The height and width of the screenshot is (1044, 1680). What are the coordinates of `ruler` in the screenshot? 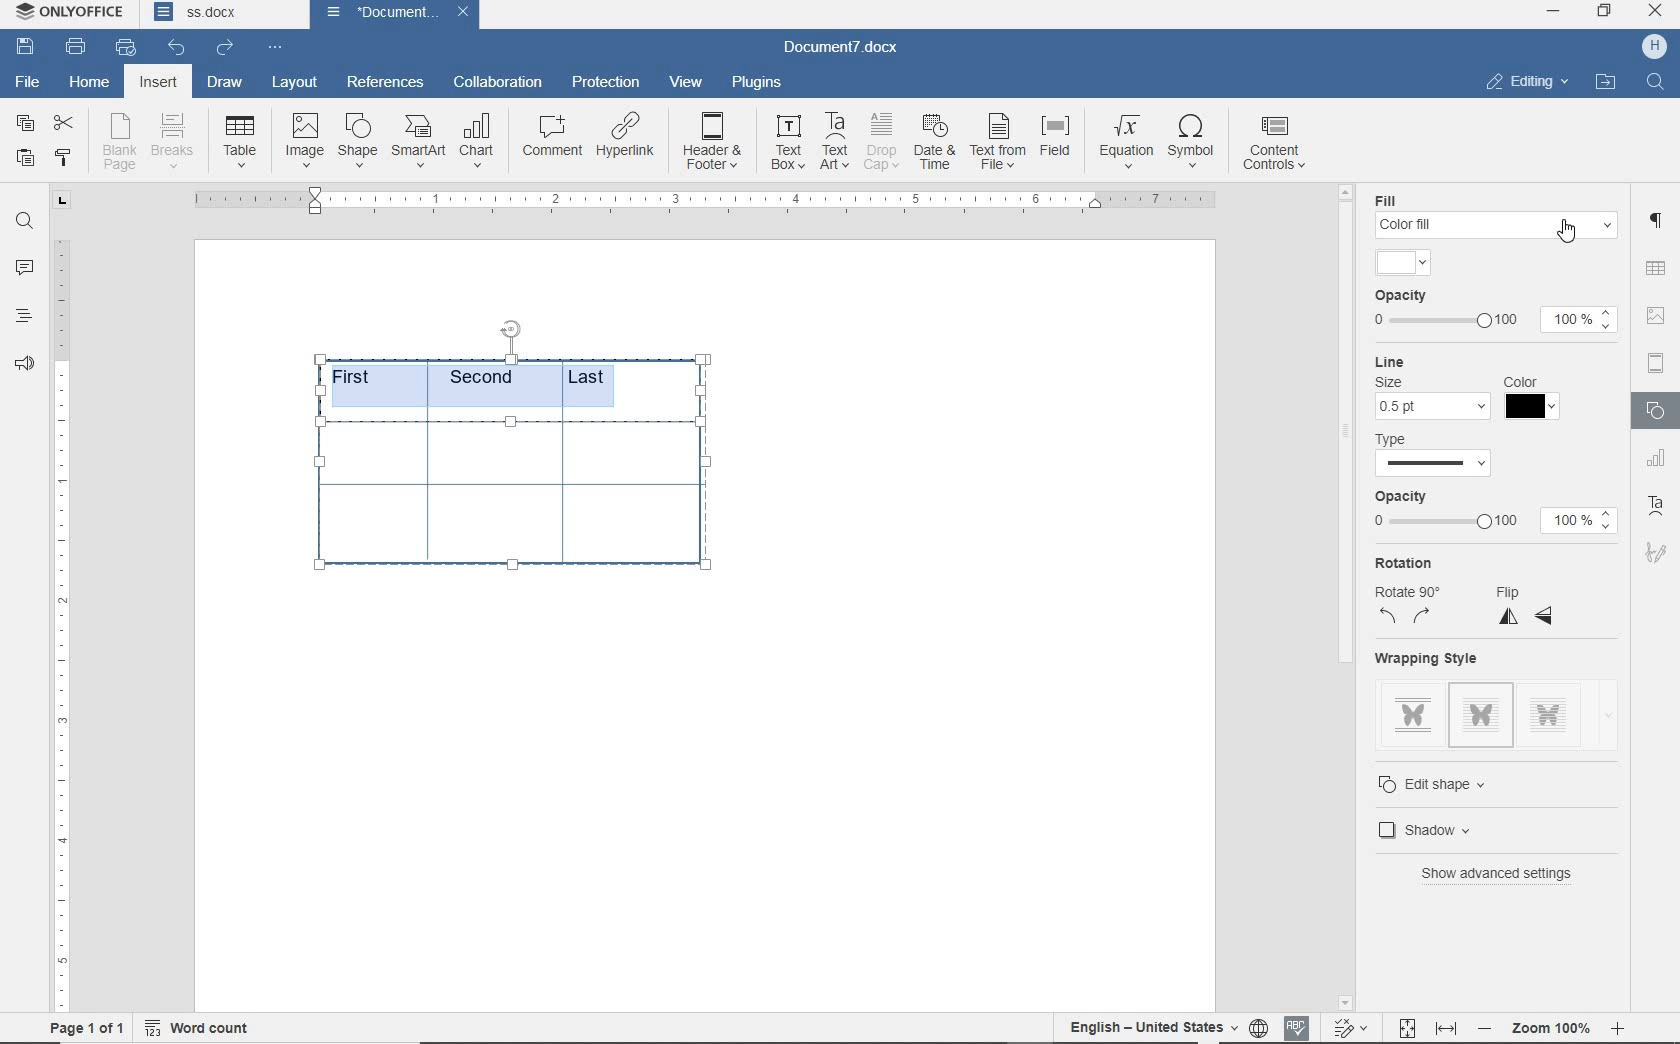 It's located at (61, 625).